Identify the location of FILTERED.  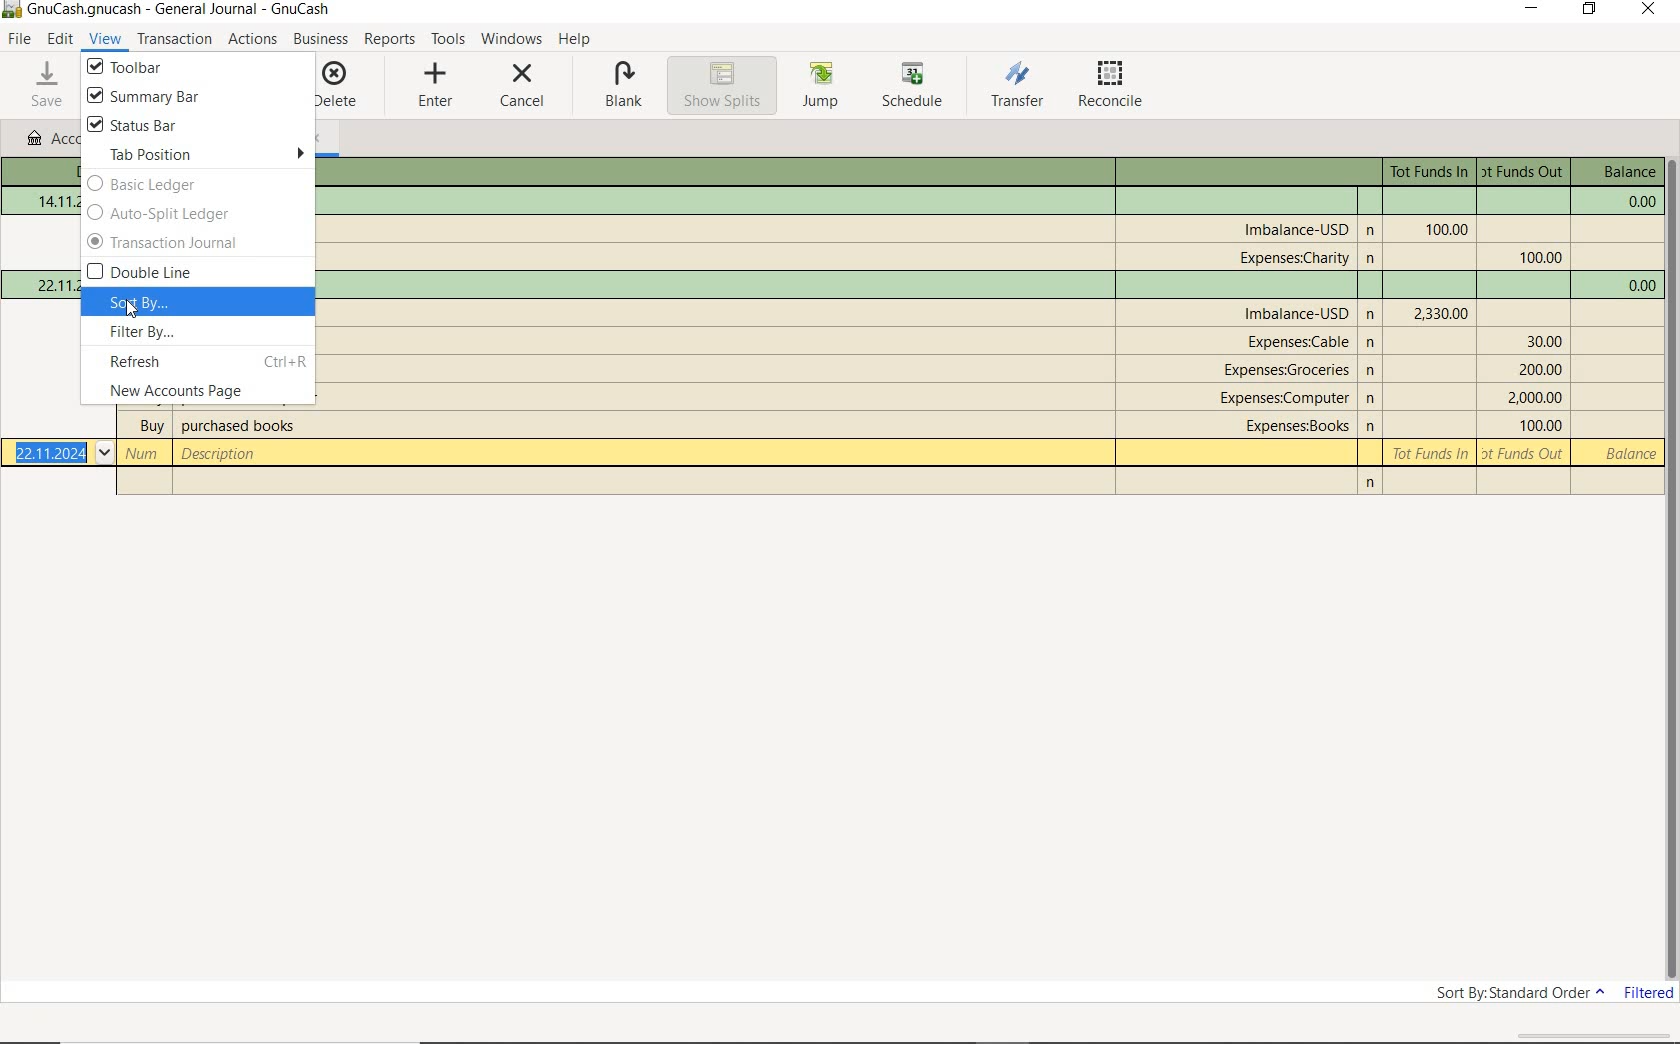
(1646, 998).